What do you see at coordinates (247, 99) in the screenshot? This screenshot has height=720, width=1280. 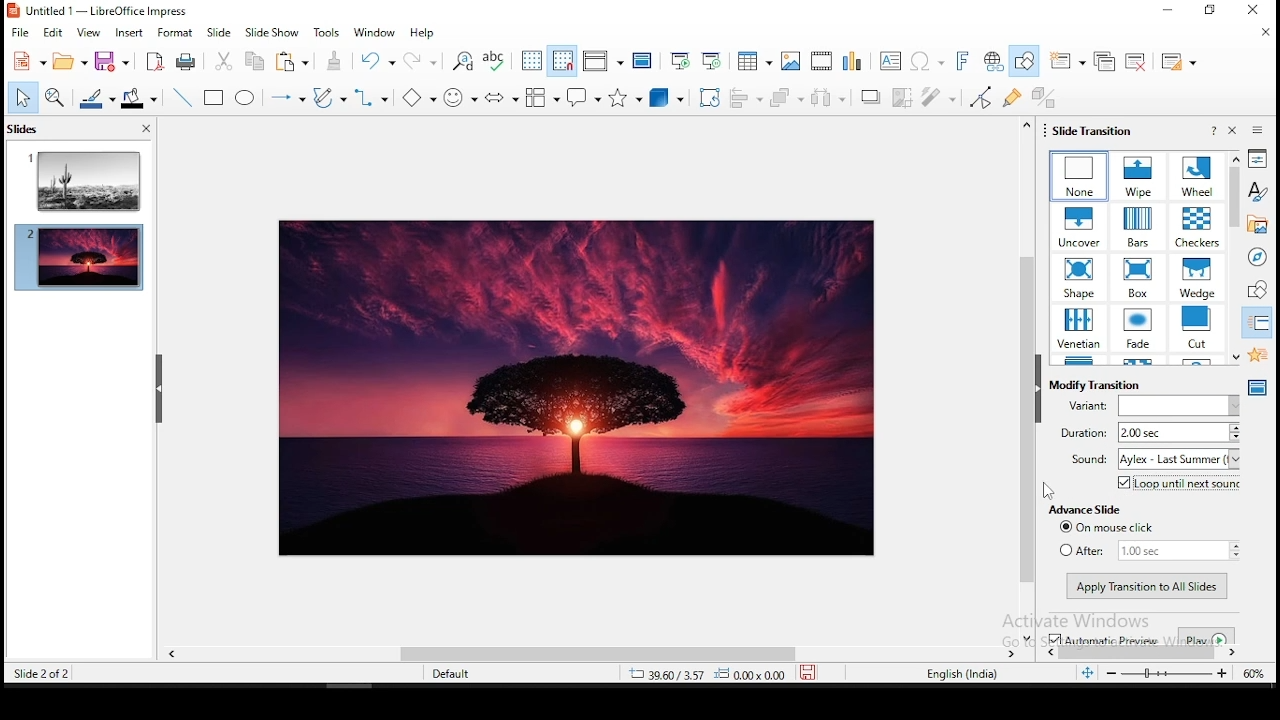 I see `ellipse` at bounding box center [247, 99].